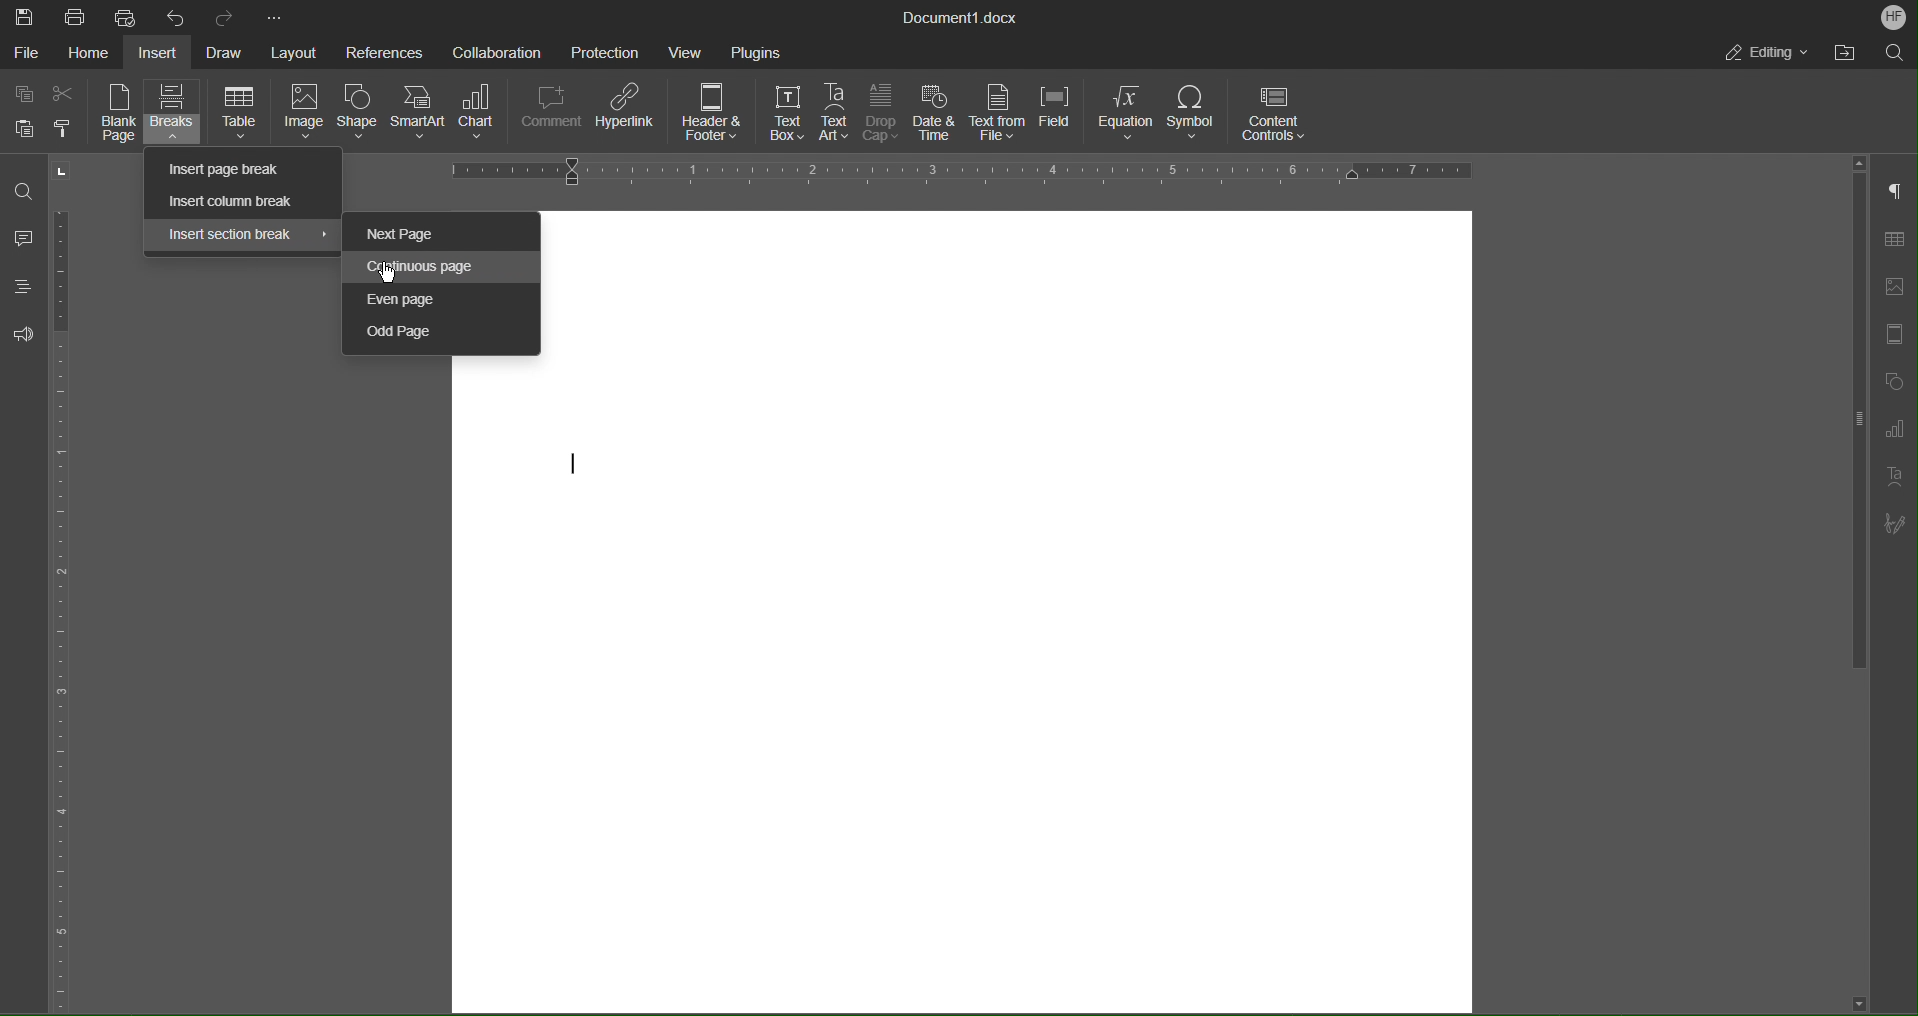 The height and width of the screenshot is (1016, 1918). Describe the element at coordinates (294, 50) in the screenshot. I see `Layout` at that location.